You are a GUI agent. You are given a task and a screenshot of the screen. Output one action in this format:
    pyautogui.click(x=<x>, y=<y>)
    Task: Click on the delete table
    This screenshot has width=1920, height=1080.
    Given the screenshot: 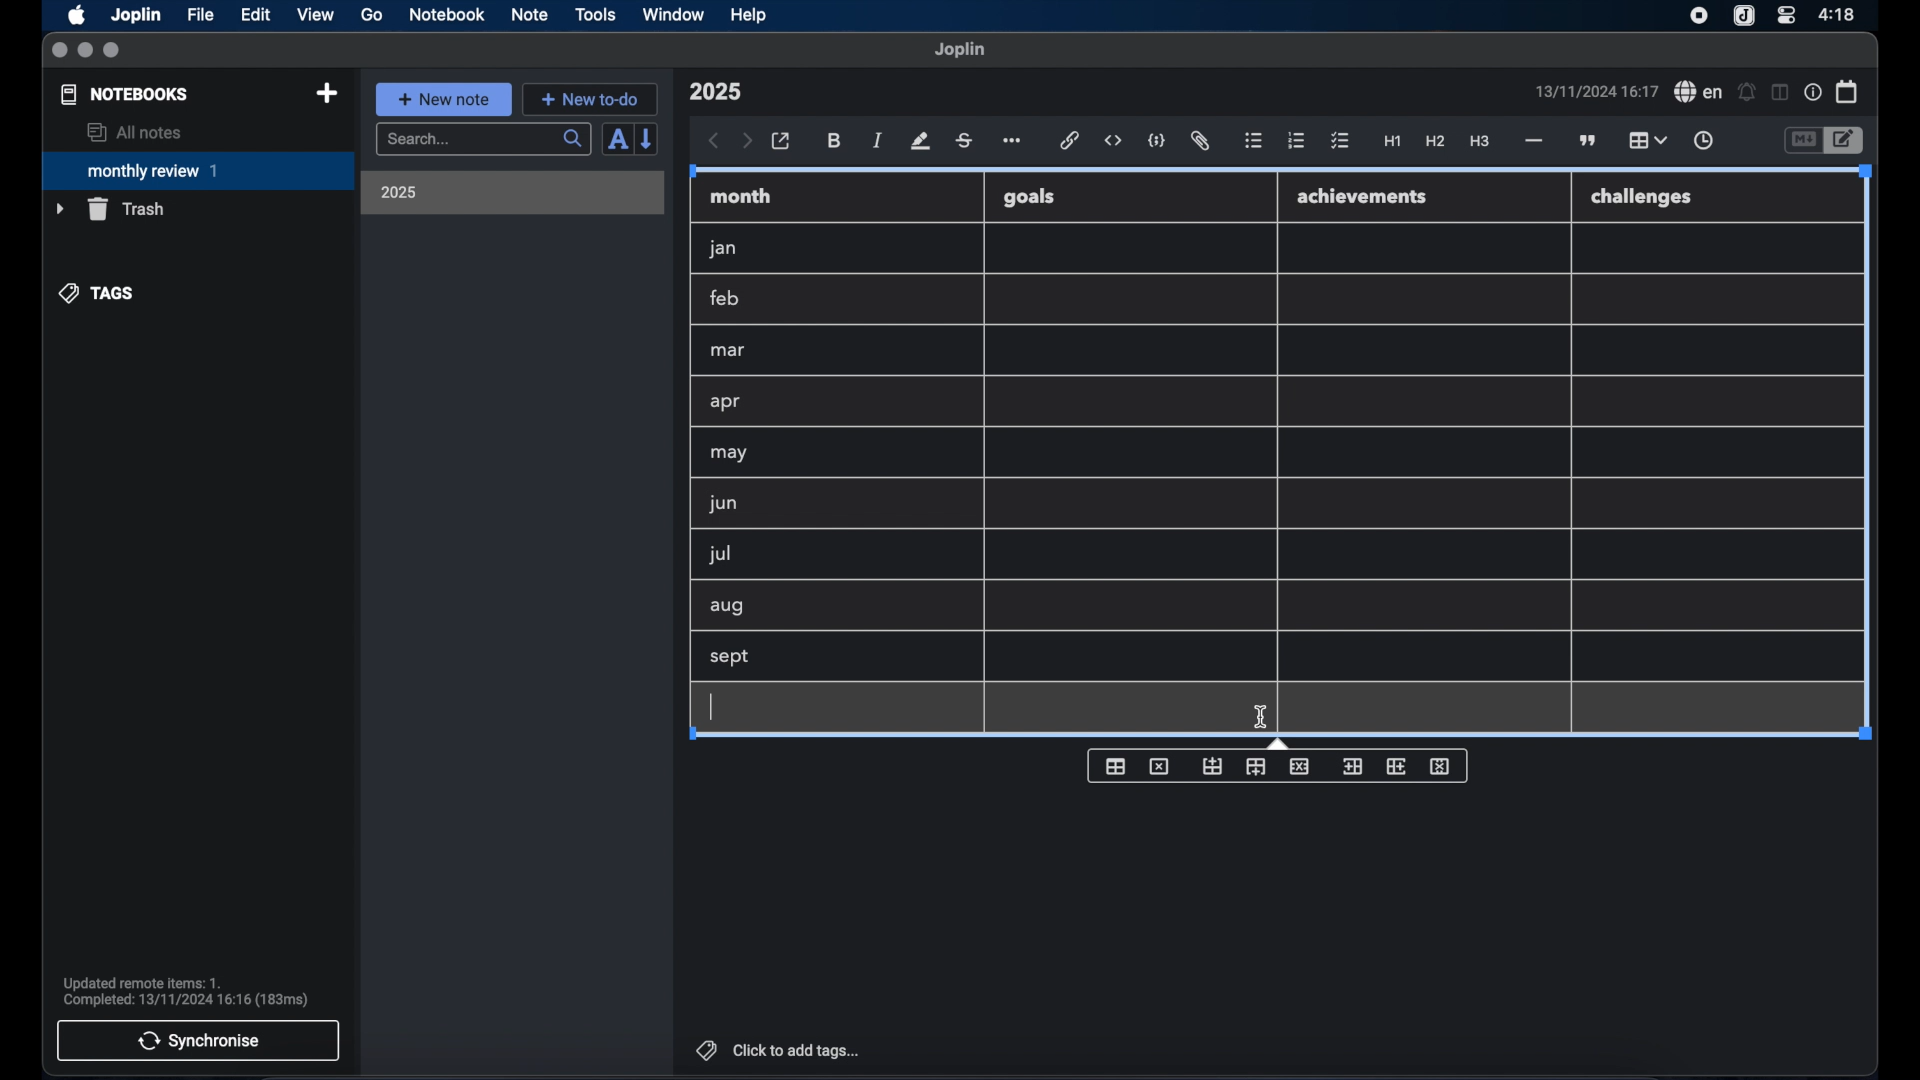 What is the action you would take?
    pyautogui.click(x=1160, y=766)
    